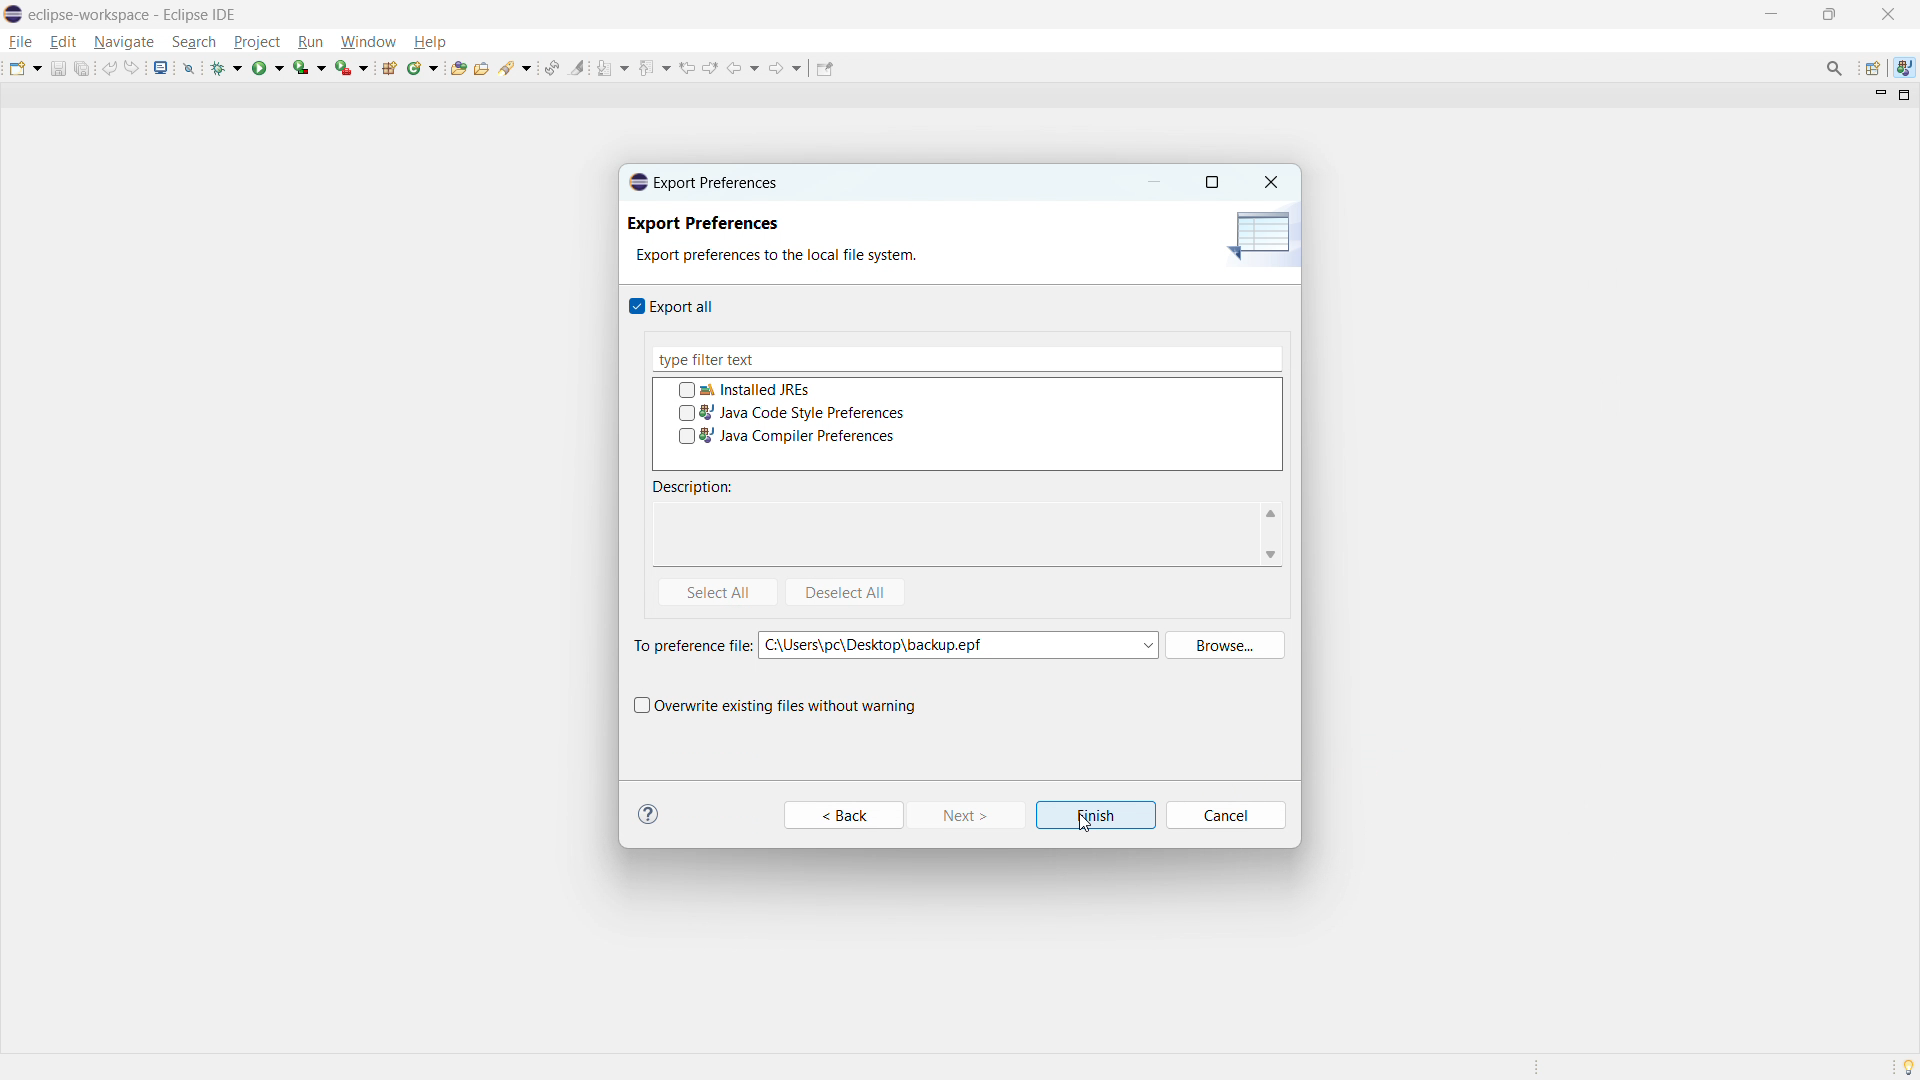  Describe the element at coordinates (1271, 553) in the screenshot. I see `scroll down` at that location.